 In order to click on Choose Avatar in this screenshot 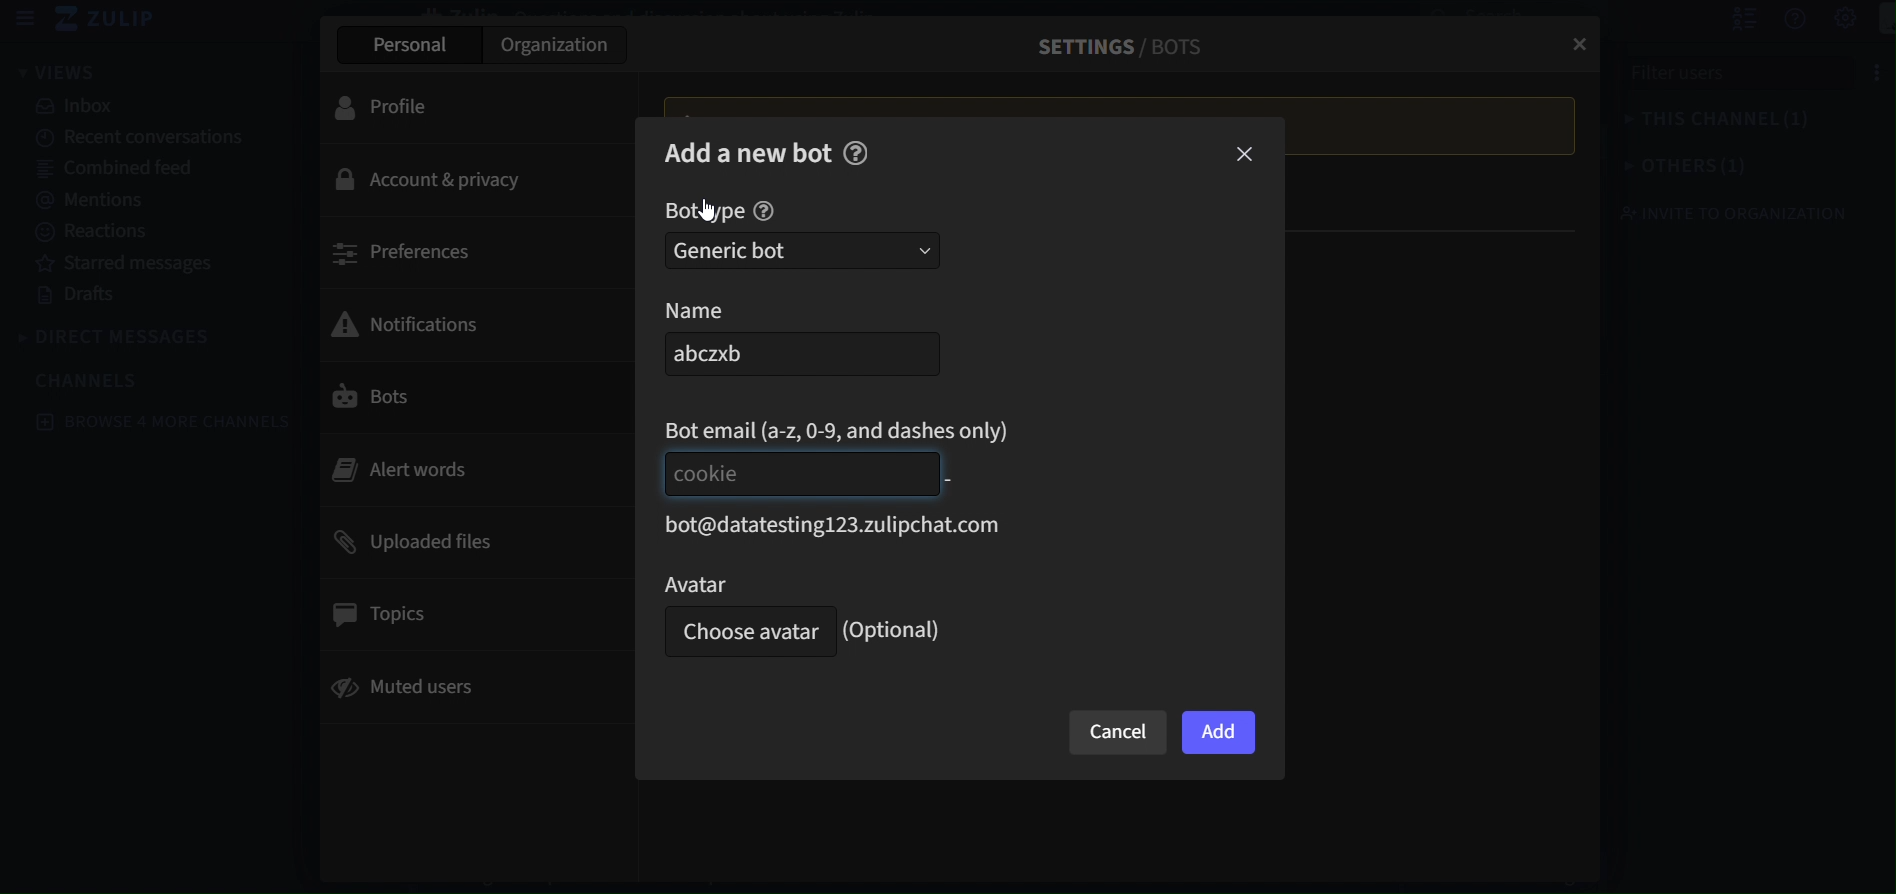, I will do `click(745, 633)`.